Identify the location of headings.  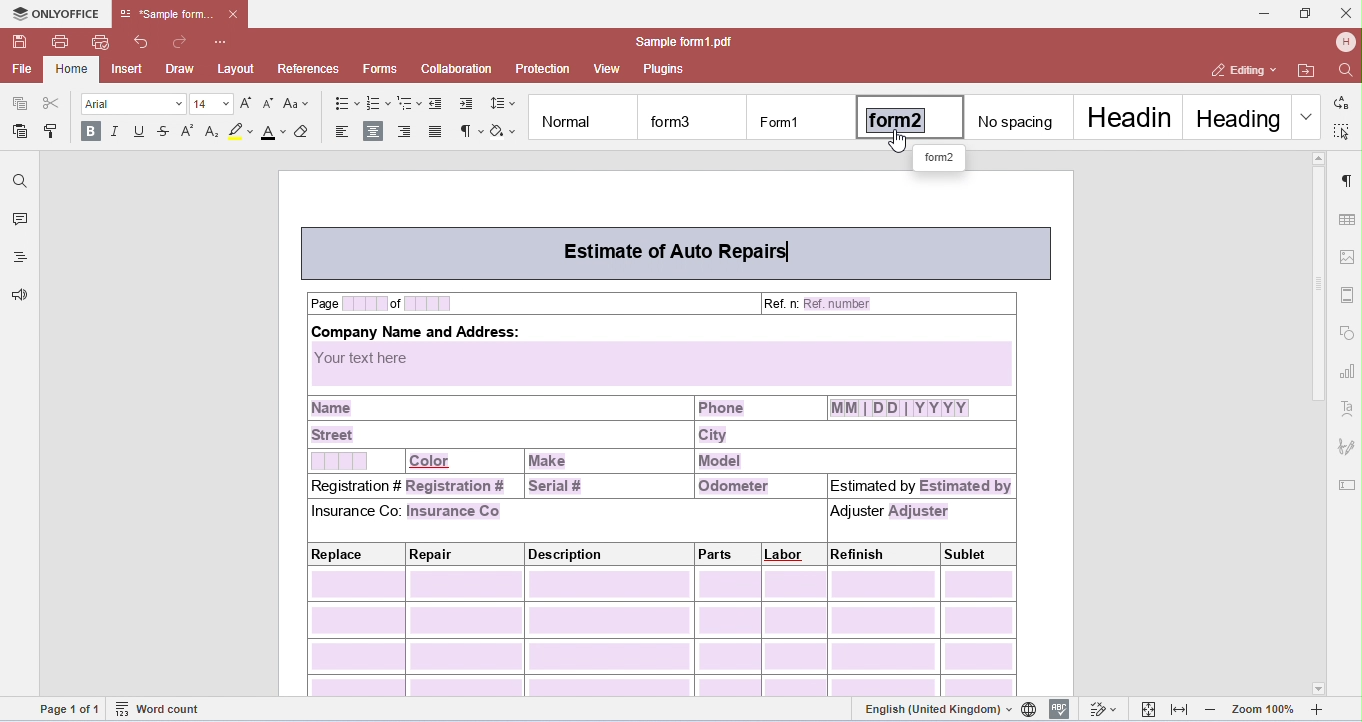
(20, 259).